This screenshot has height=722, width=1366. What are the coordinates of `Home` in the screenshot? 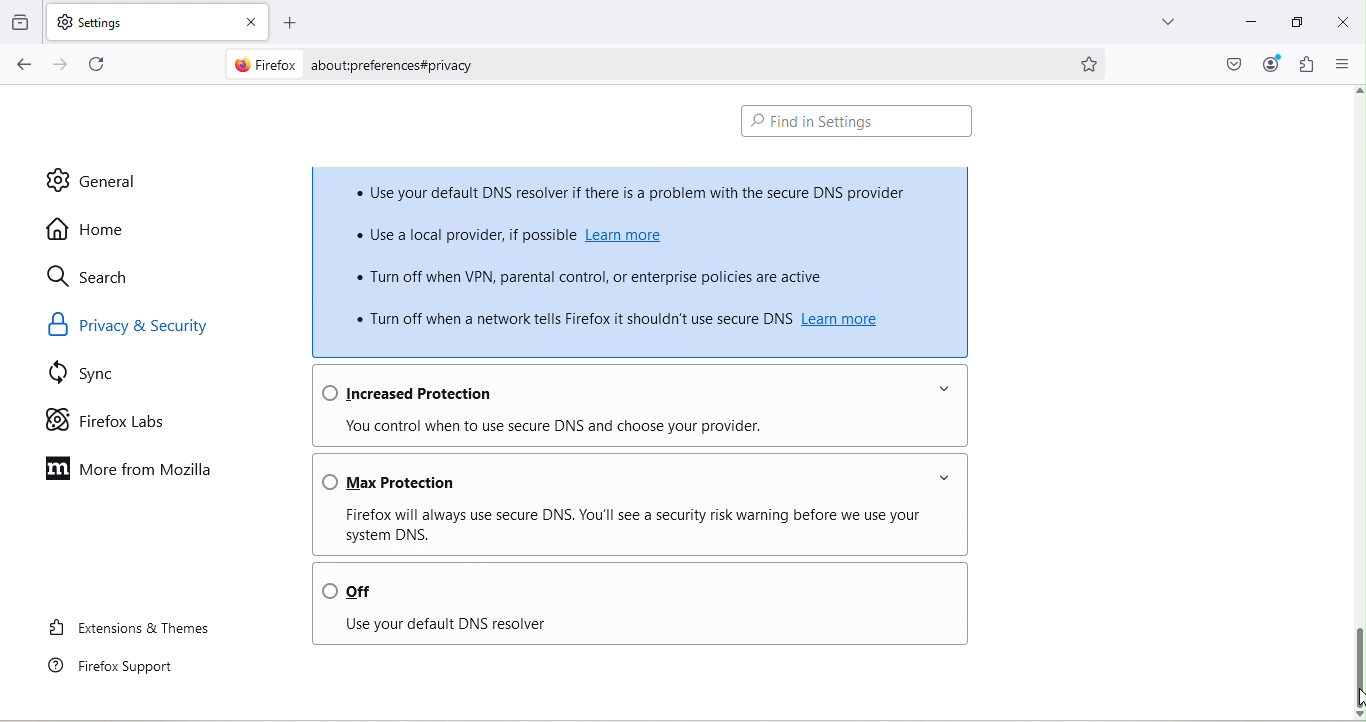 It's located at (88, 228).